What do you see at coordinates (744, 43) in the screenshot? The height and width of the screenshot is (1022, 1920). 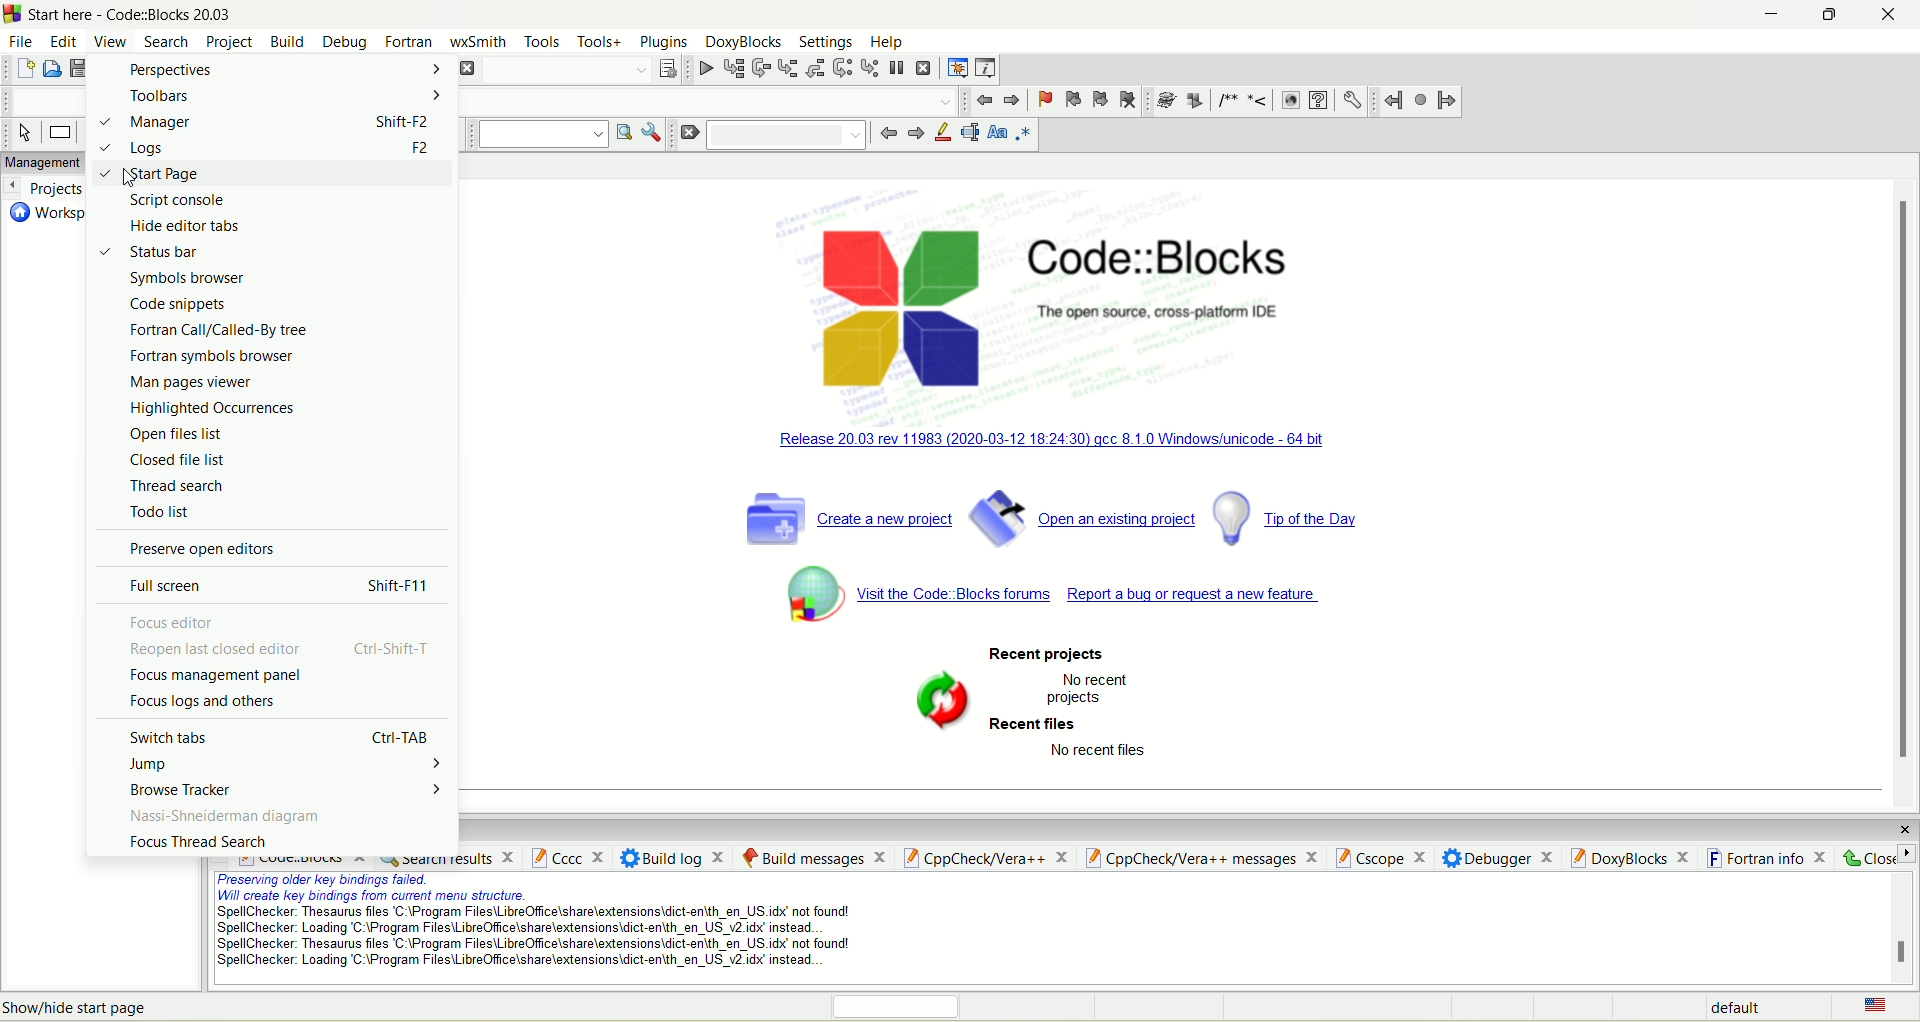 I see `doxyblocks` at bounding box center [744, 43].